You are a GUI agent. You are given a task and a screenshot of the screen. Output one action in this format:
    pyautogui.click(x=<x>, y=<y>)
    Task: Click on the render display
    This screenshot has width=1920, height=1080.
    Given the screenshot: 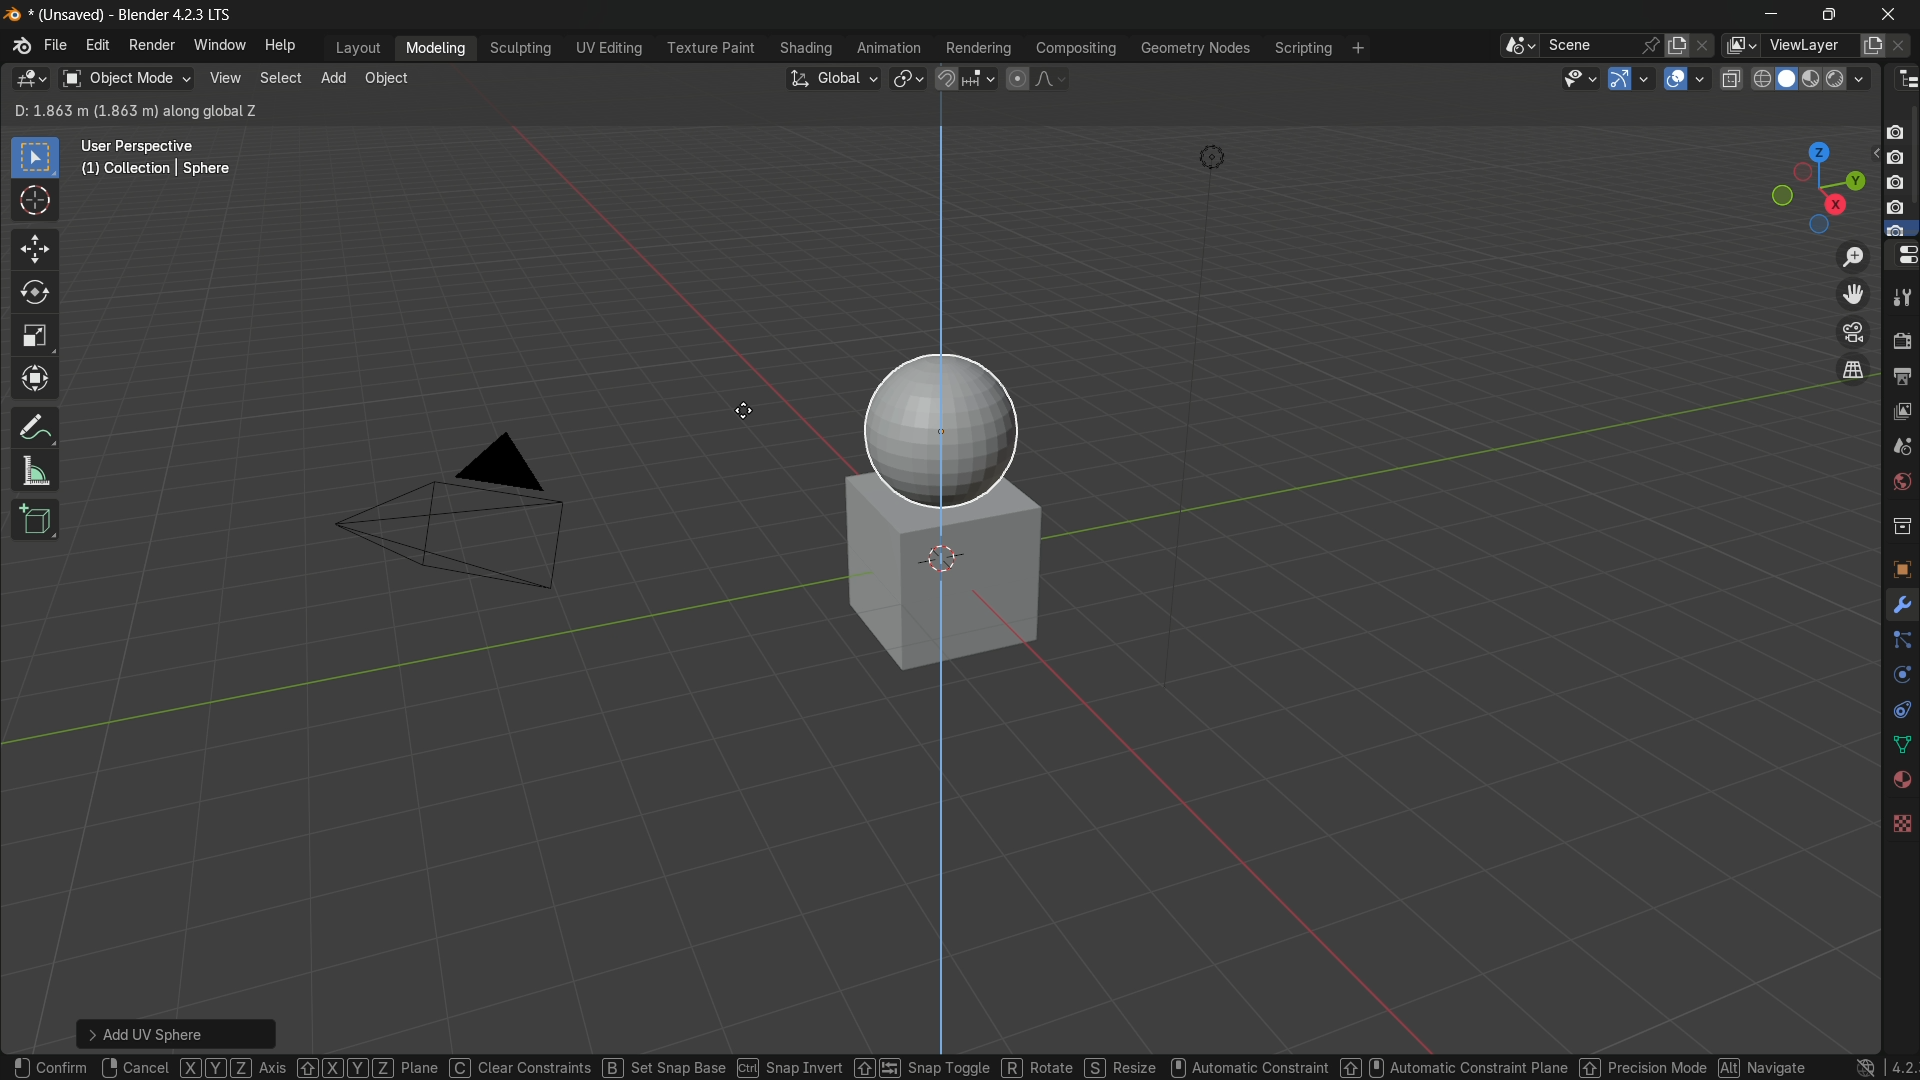 What is the action you would take?
    pyautogui.click(x=1848, y=77)
    